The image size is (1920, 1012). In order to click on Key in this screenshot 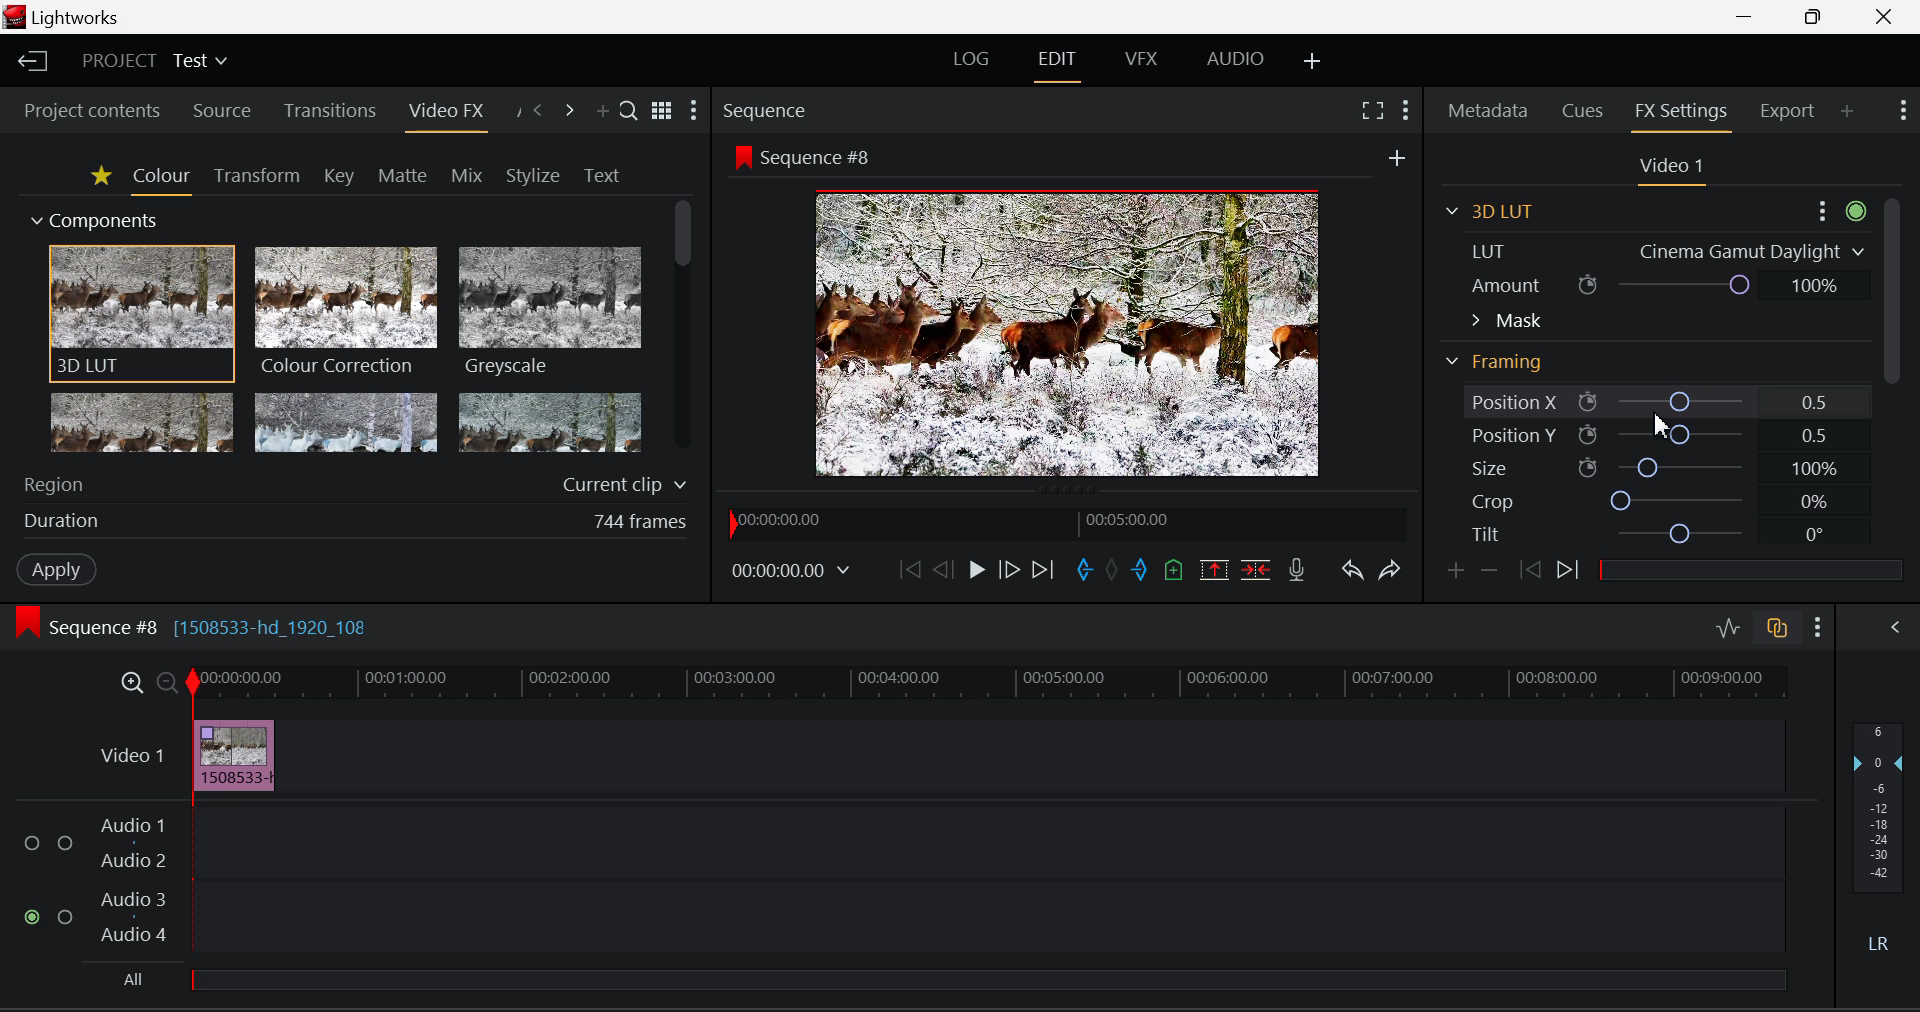, I will do `click(338, 176)`.